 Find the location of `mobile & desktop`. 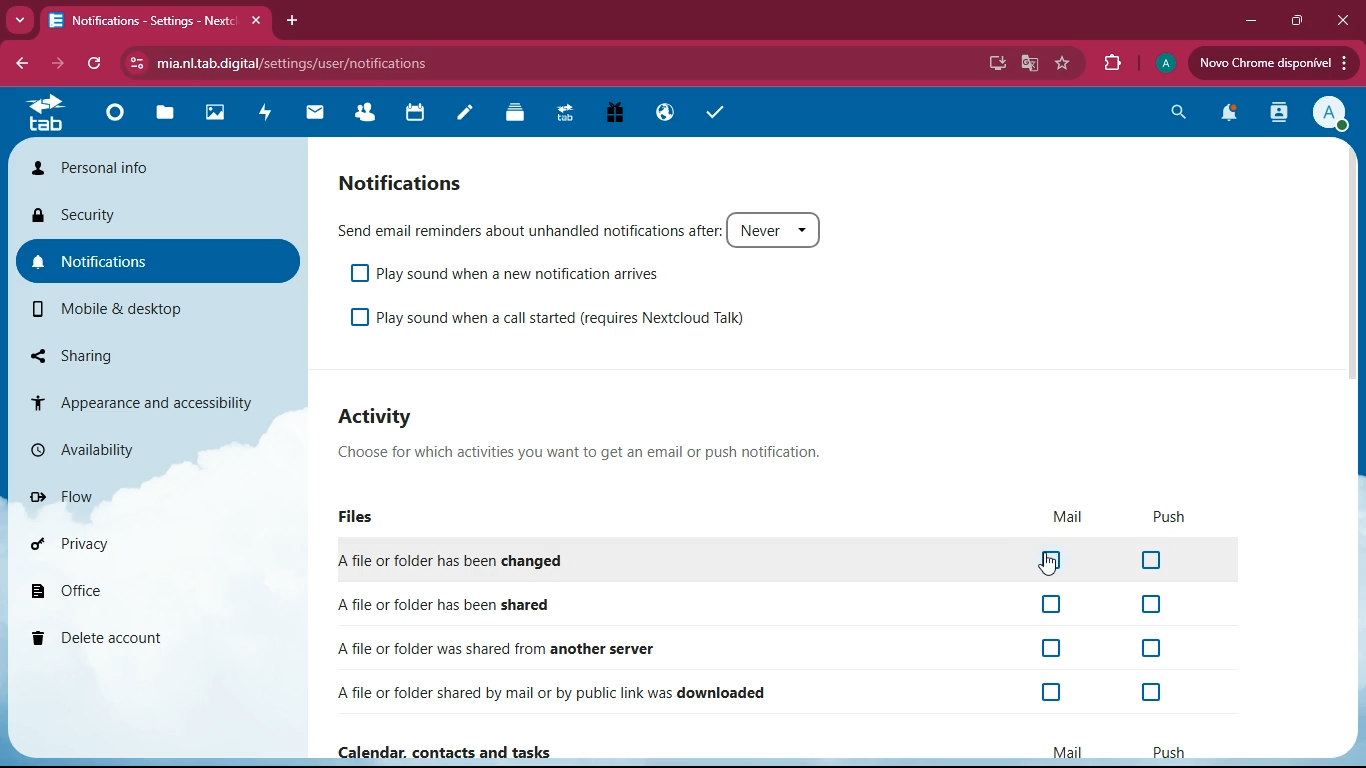

mobile & desktop is located at coordinates (118, 309).